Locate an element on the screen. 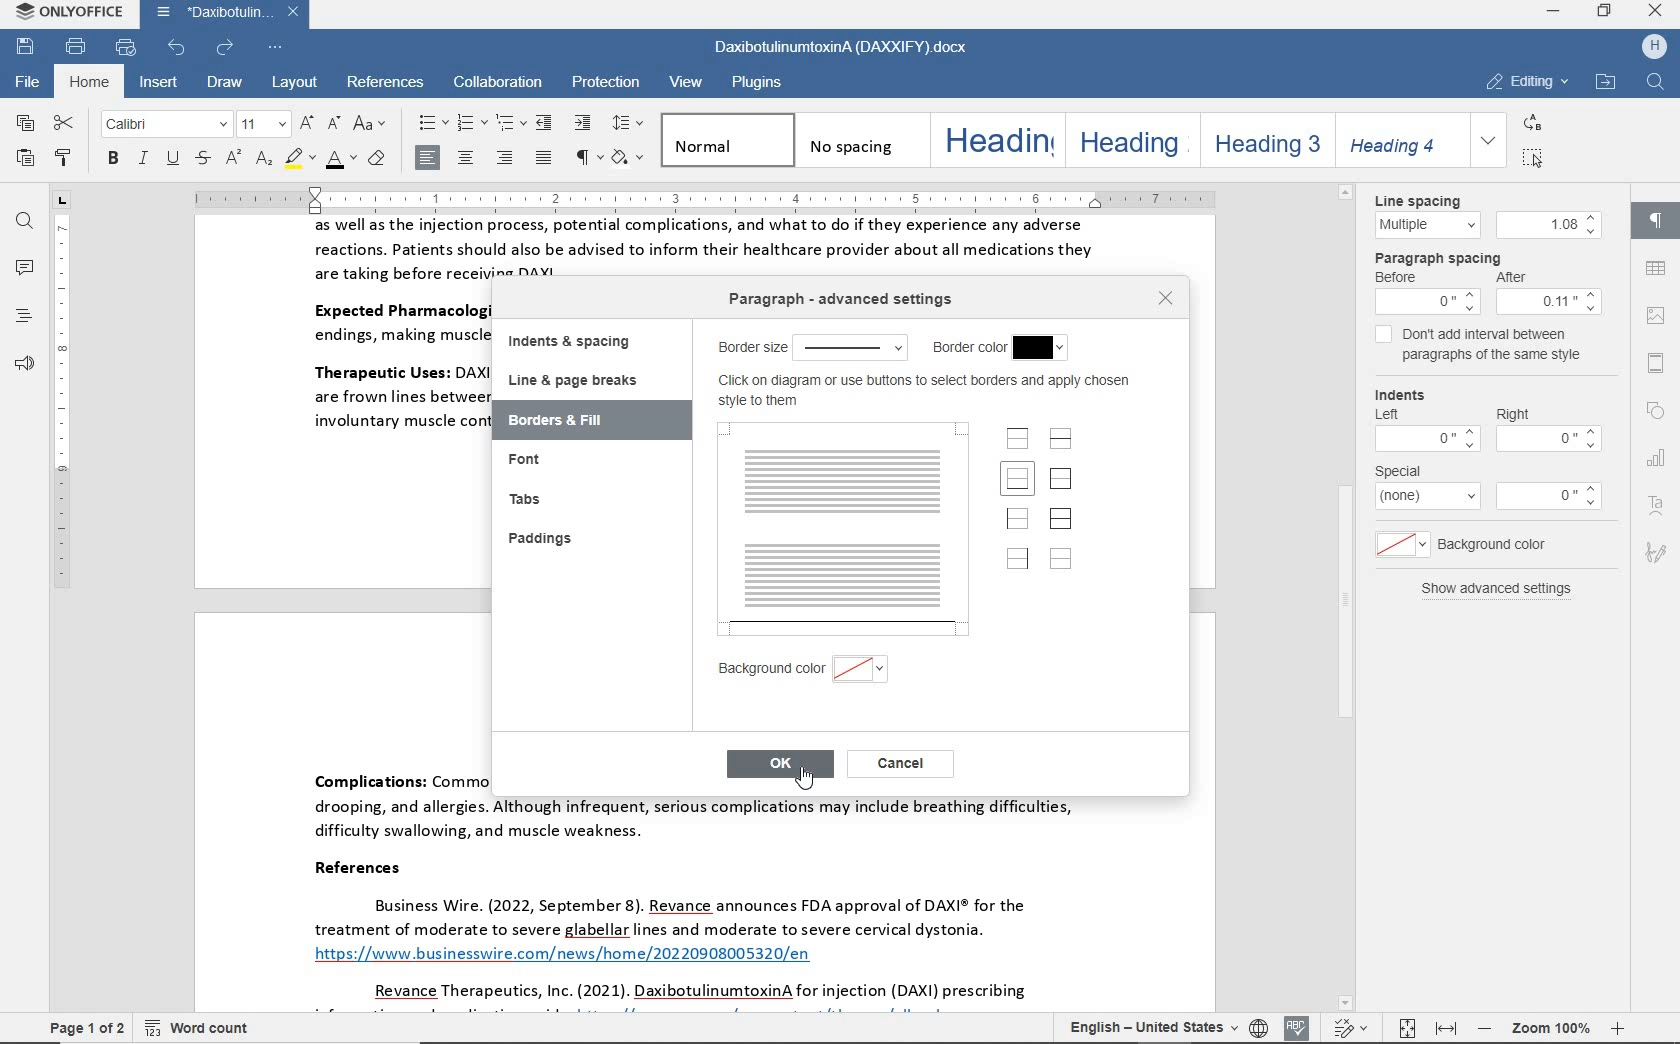 The image size is (1680, 1044). draw is located at coordinates (227, 85).